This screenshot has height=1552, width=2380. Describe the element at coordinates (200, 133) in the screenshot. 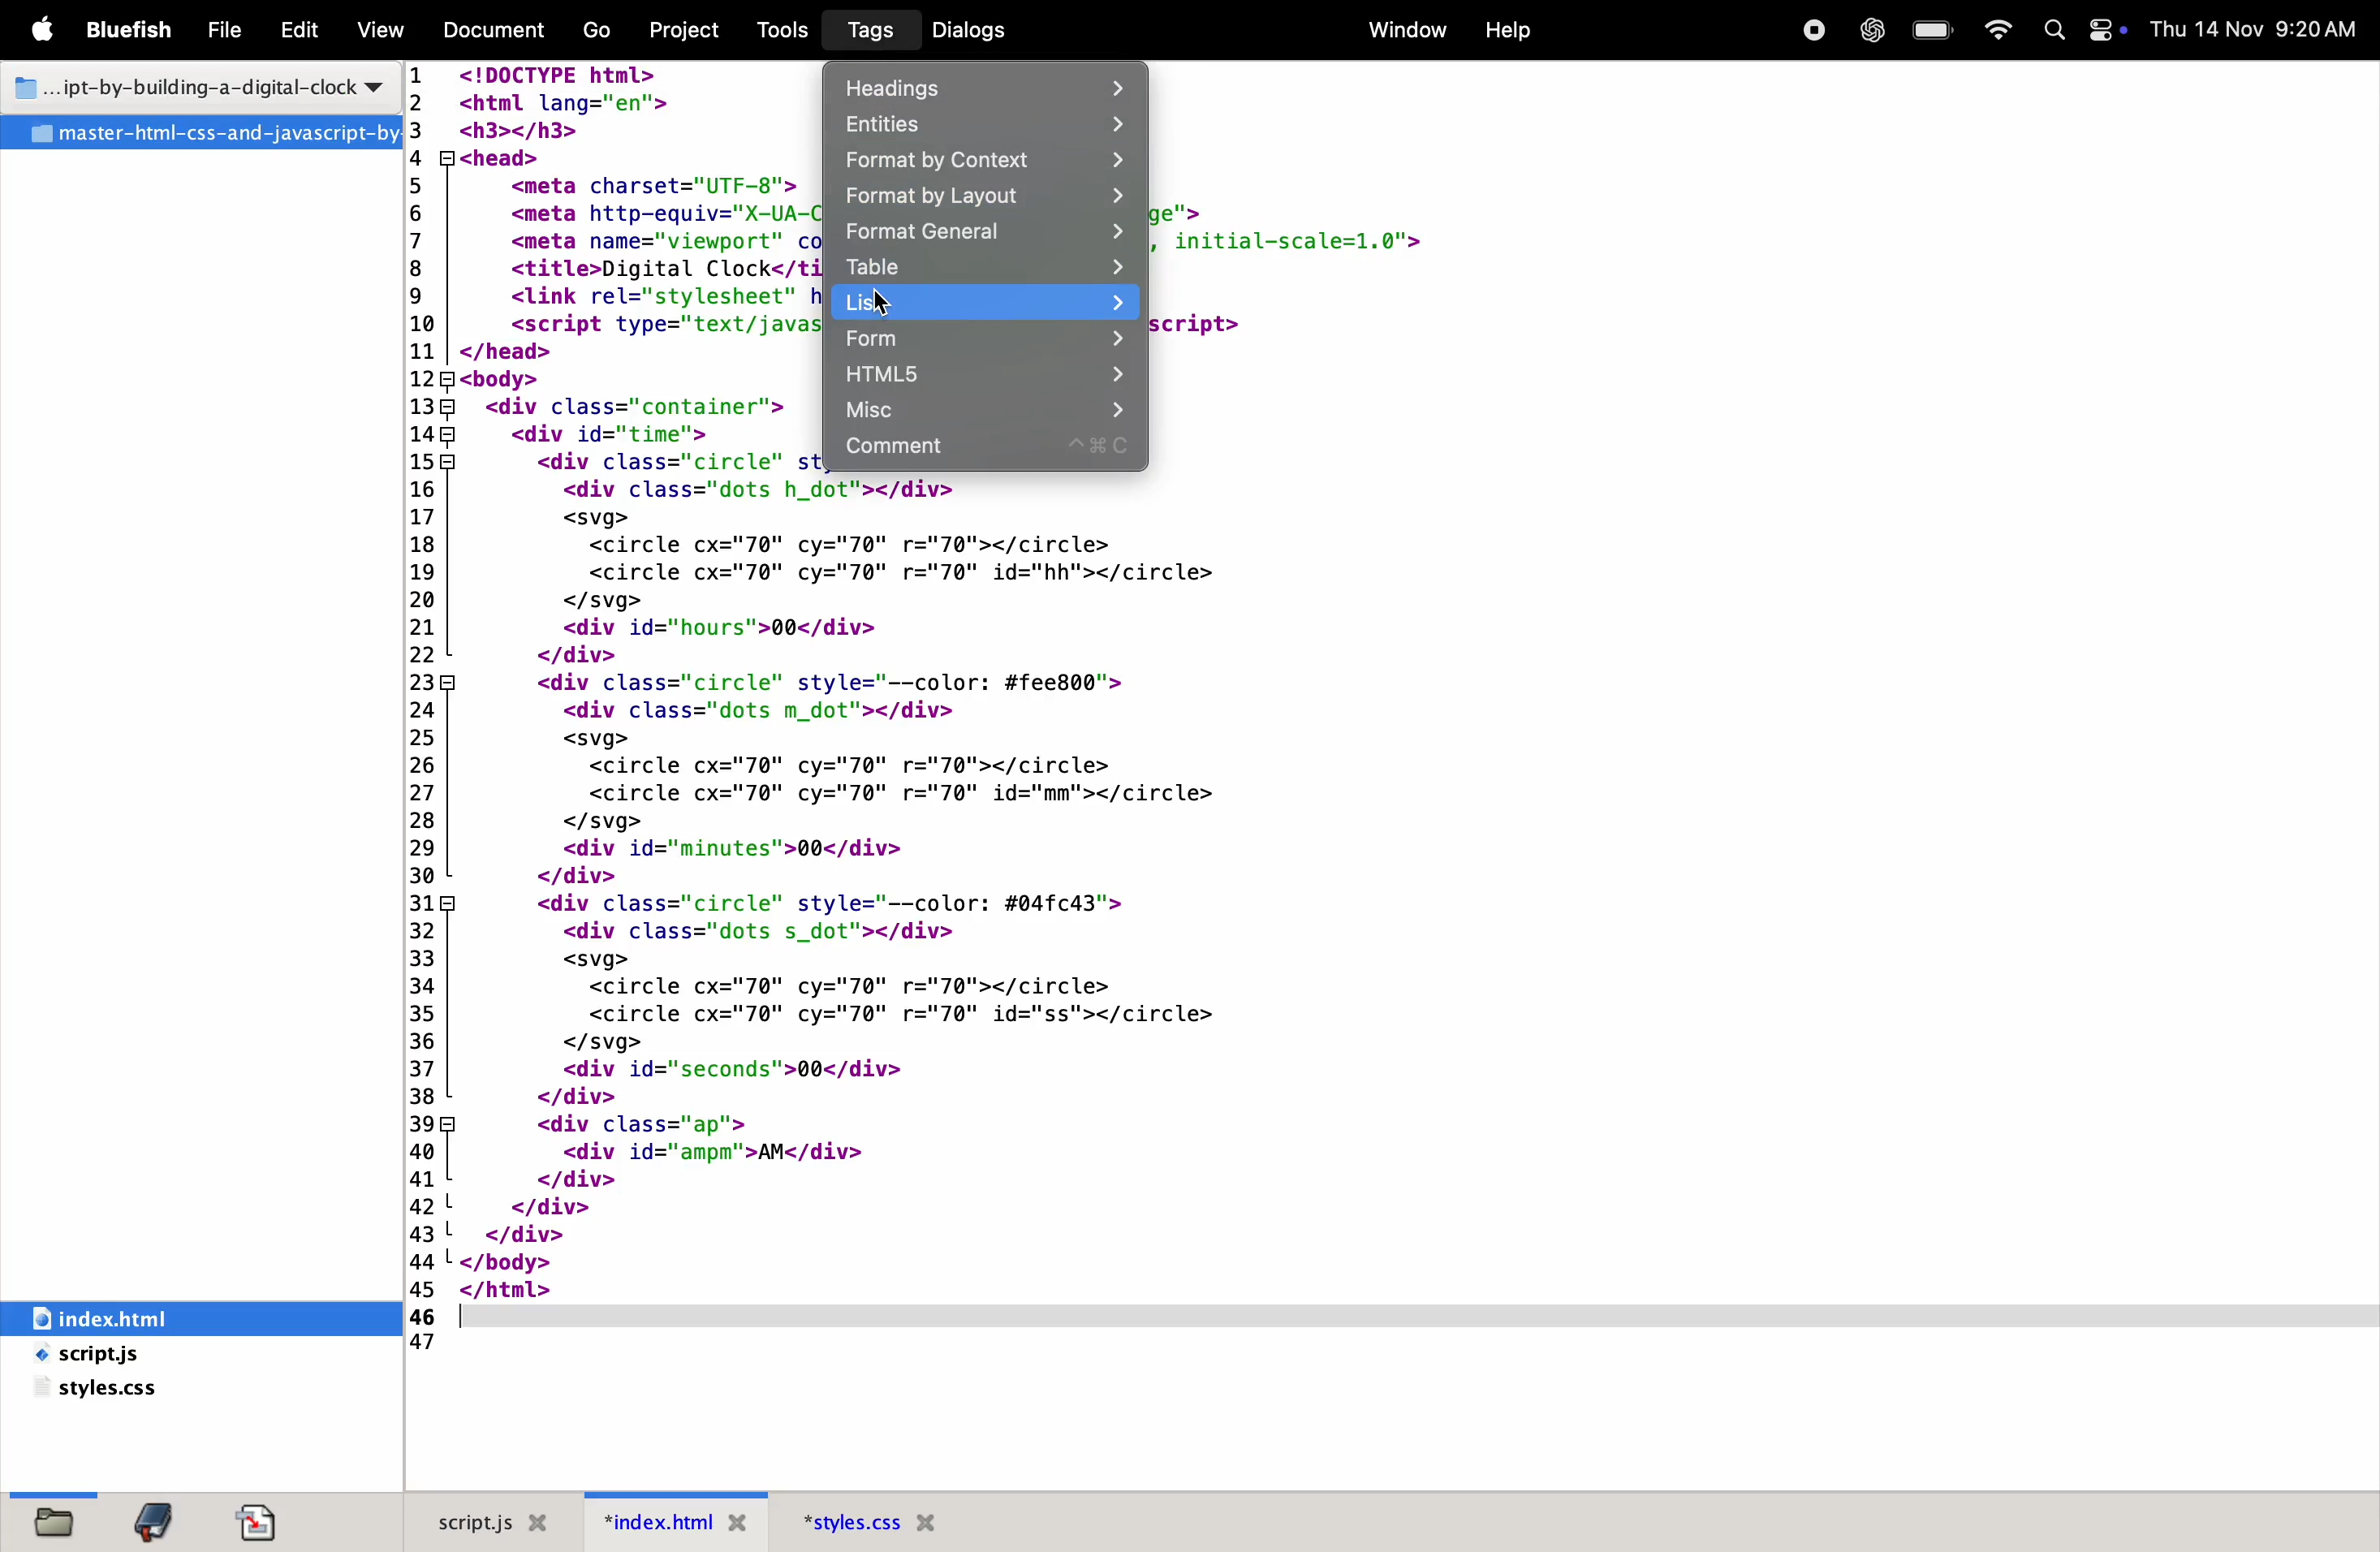

I see `master` at that location.